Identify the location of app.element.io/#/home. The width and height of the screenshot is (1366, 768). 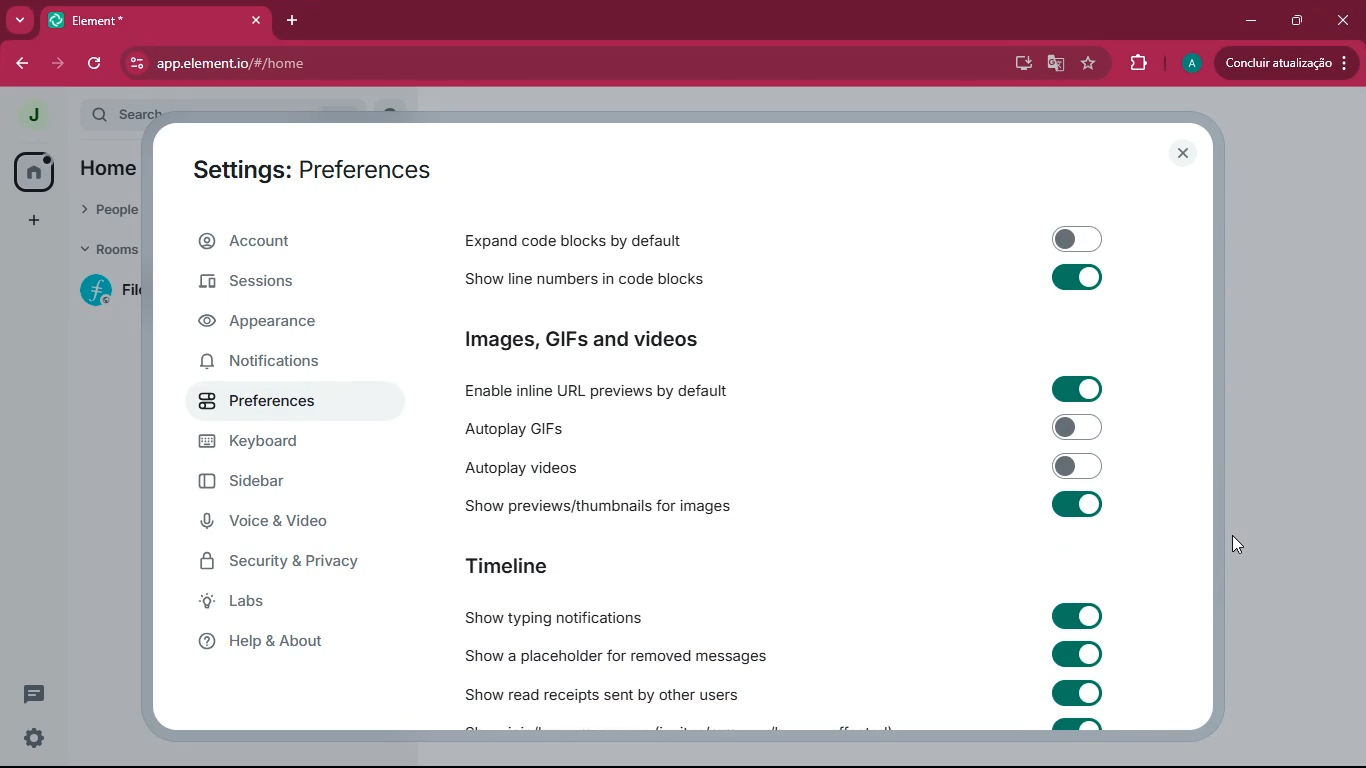
(349, 64).